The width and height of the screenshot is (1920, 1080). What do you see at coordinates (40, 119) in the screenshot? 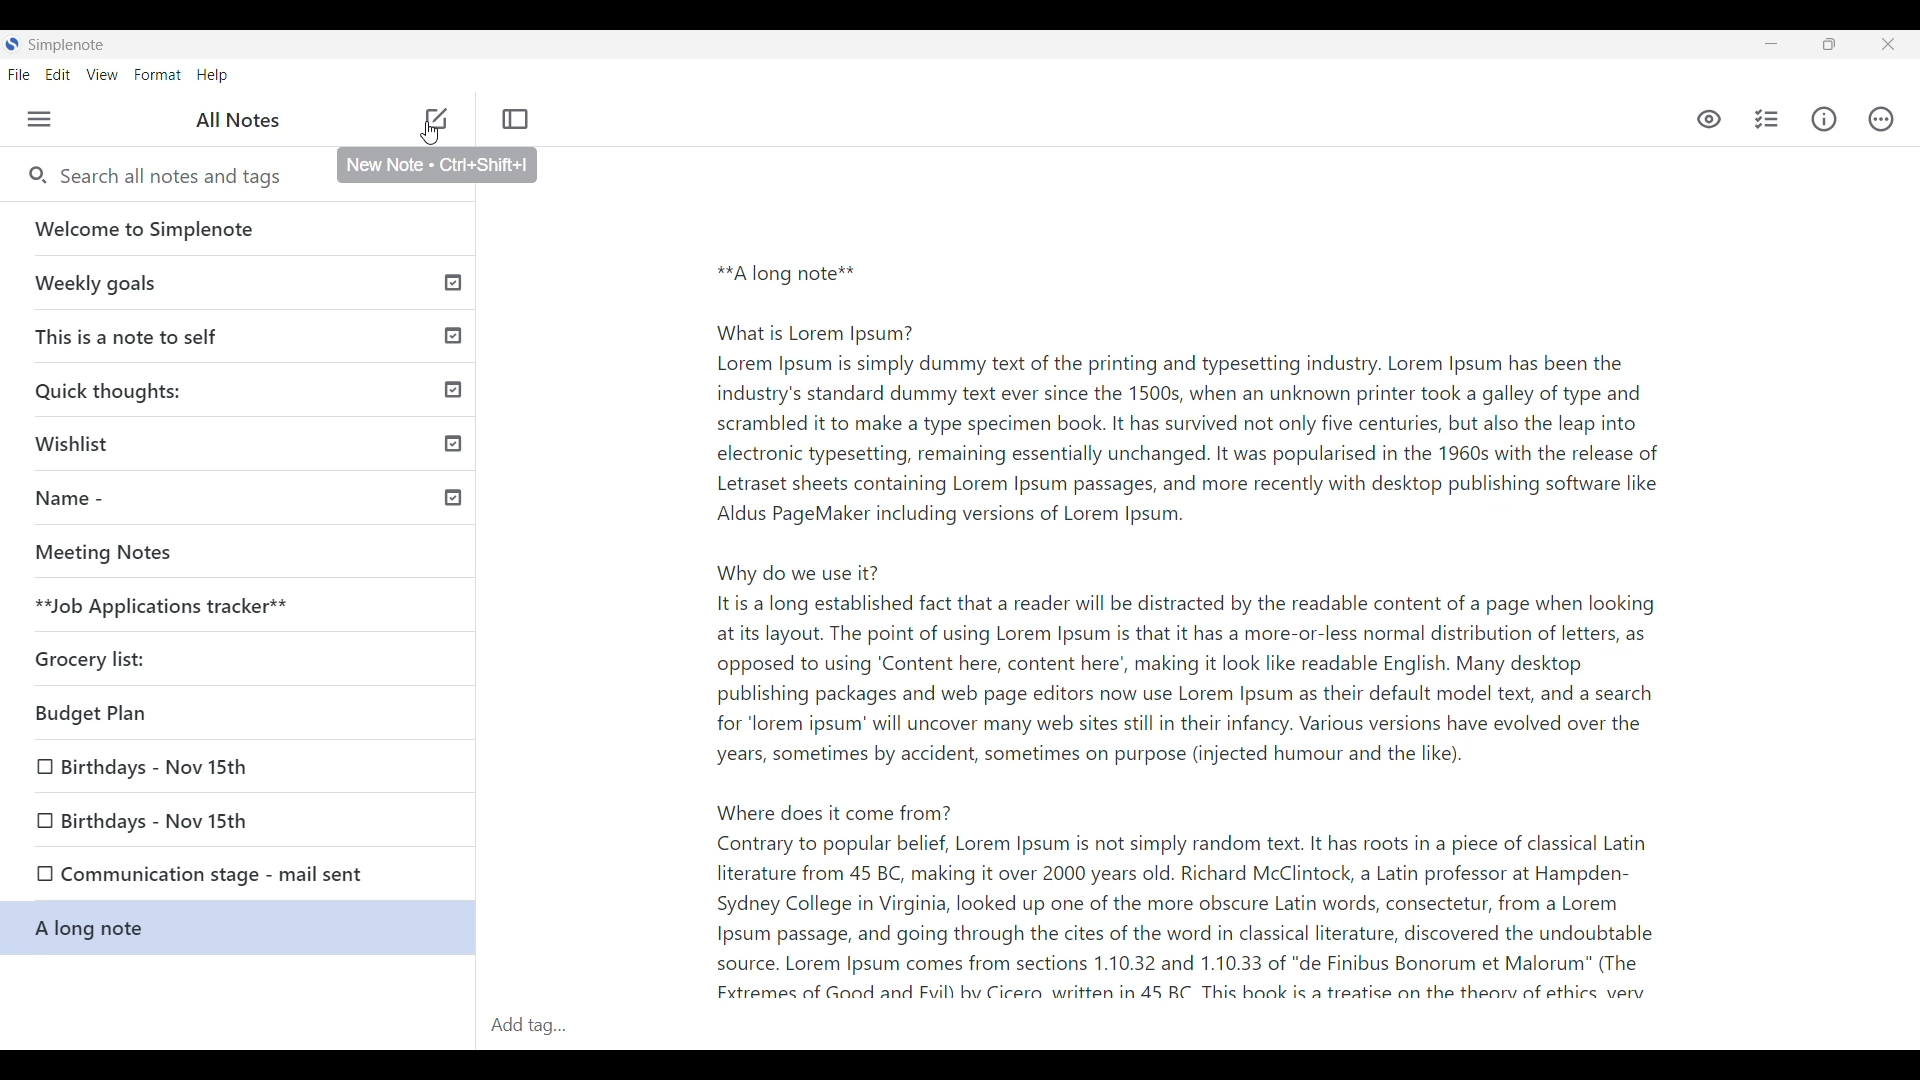
I see `Menu` at bounding box center [40, 119].